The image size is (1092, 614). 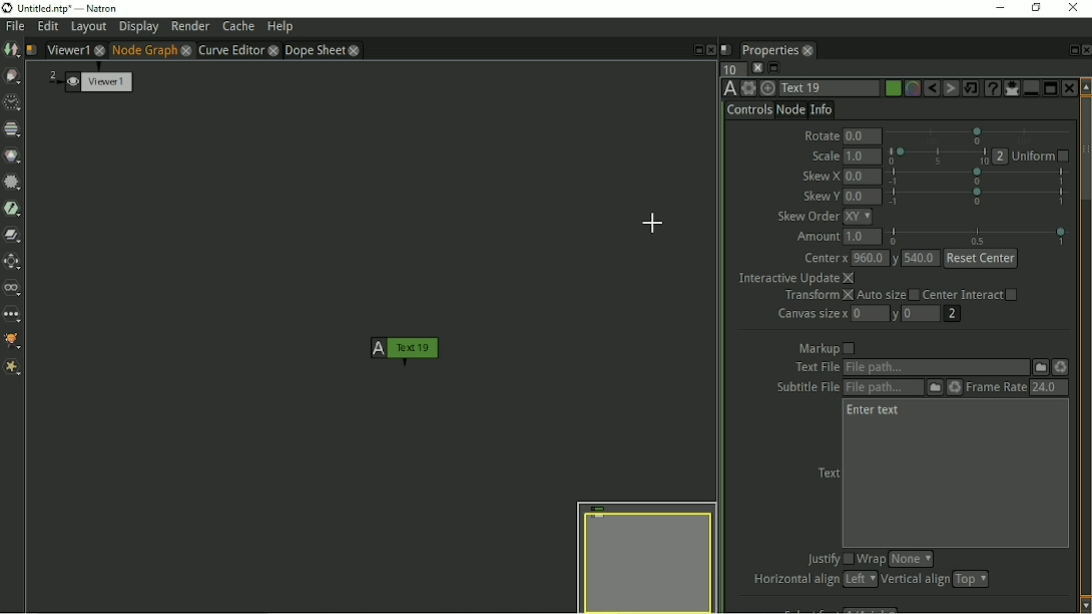 I want to click on Interactive Update, so click(x=797, y=278).